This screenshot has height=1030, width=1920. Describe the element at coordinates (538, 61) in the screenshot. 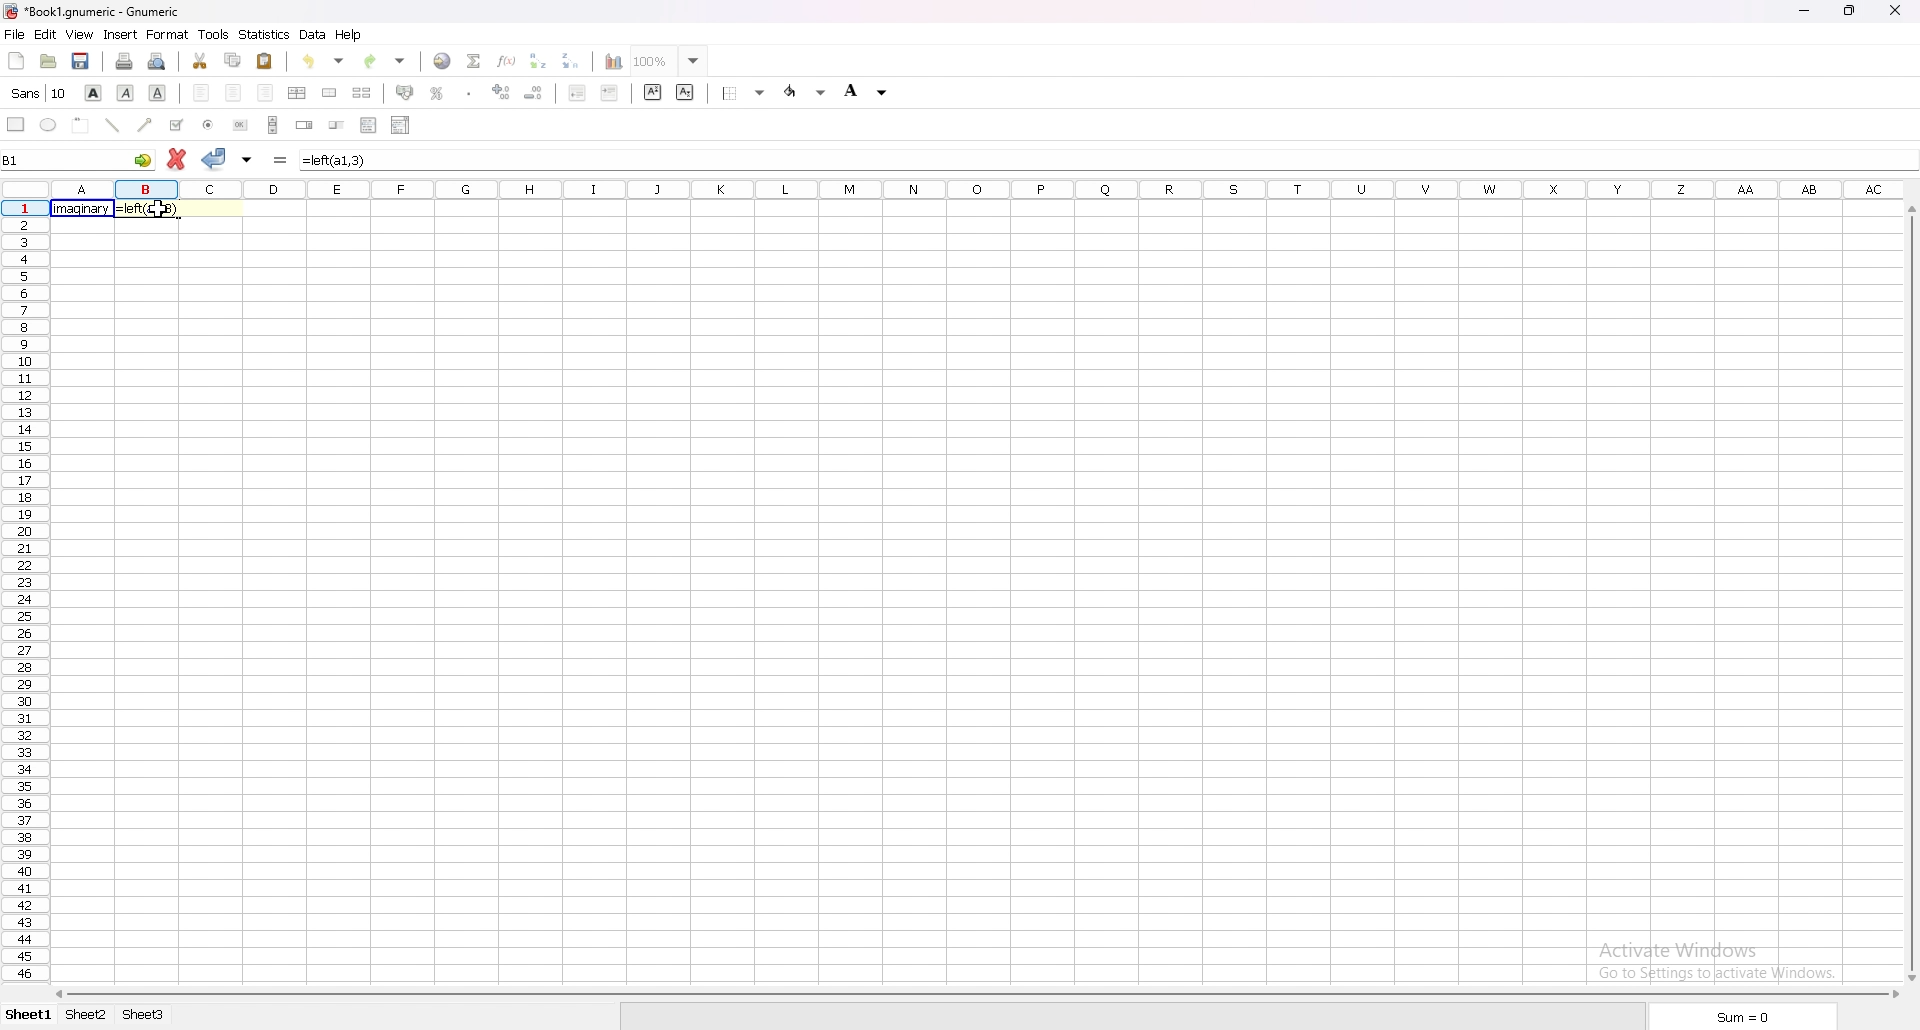

I see `sort ascending` at that location.